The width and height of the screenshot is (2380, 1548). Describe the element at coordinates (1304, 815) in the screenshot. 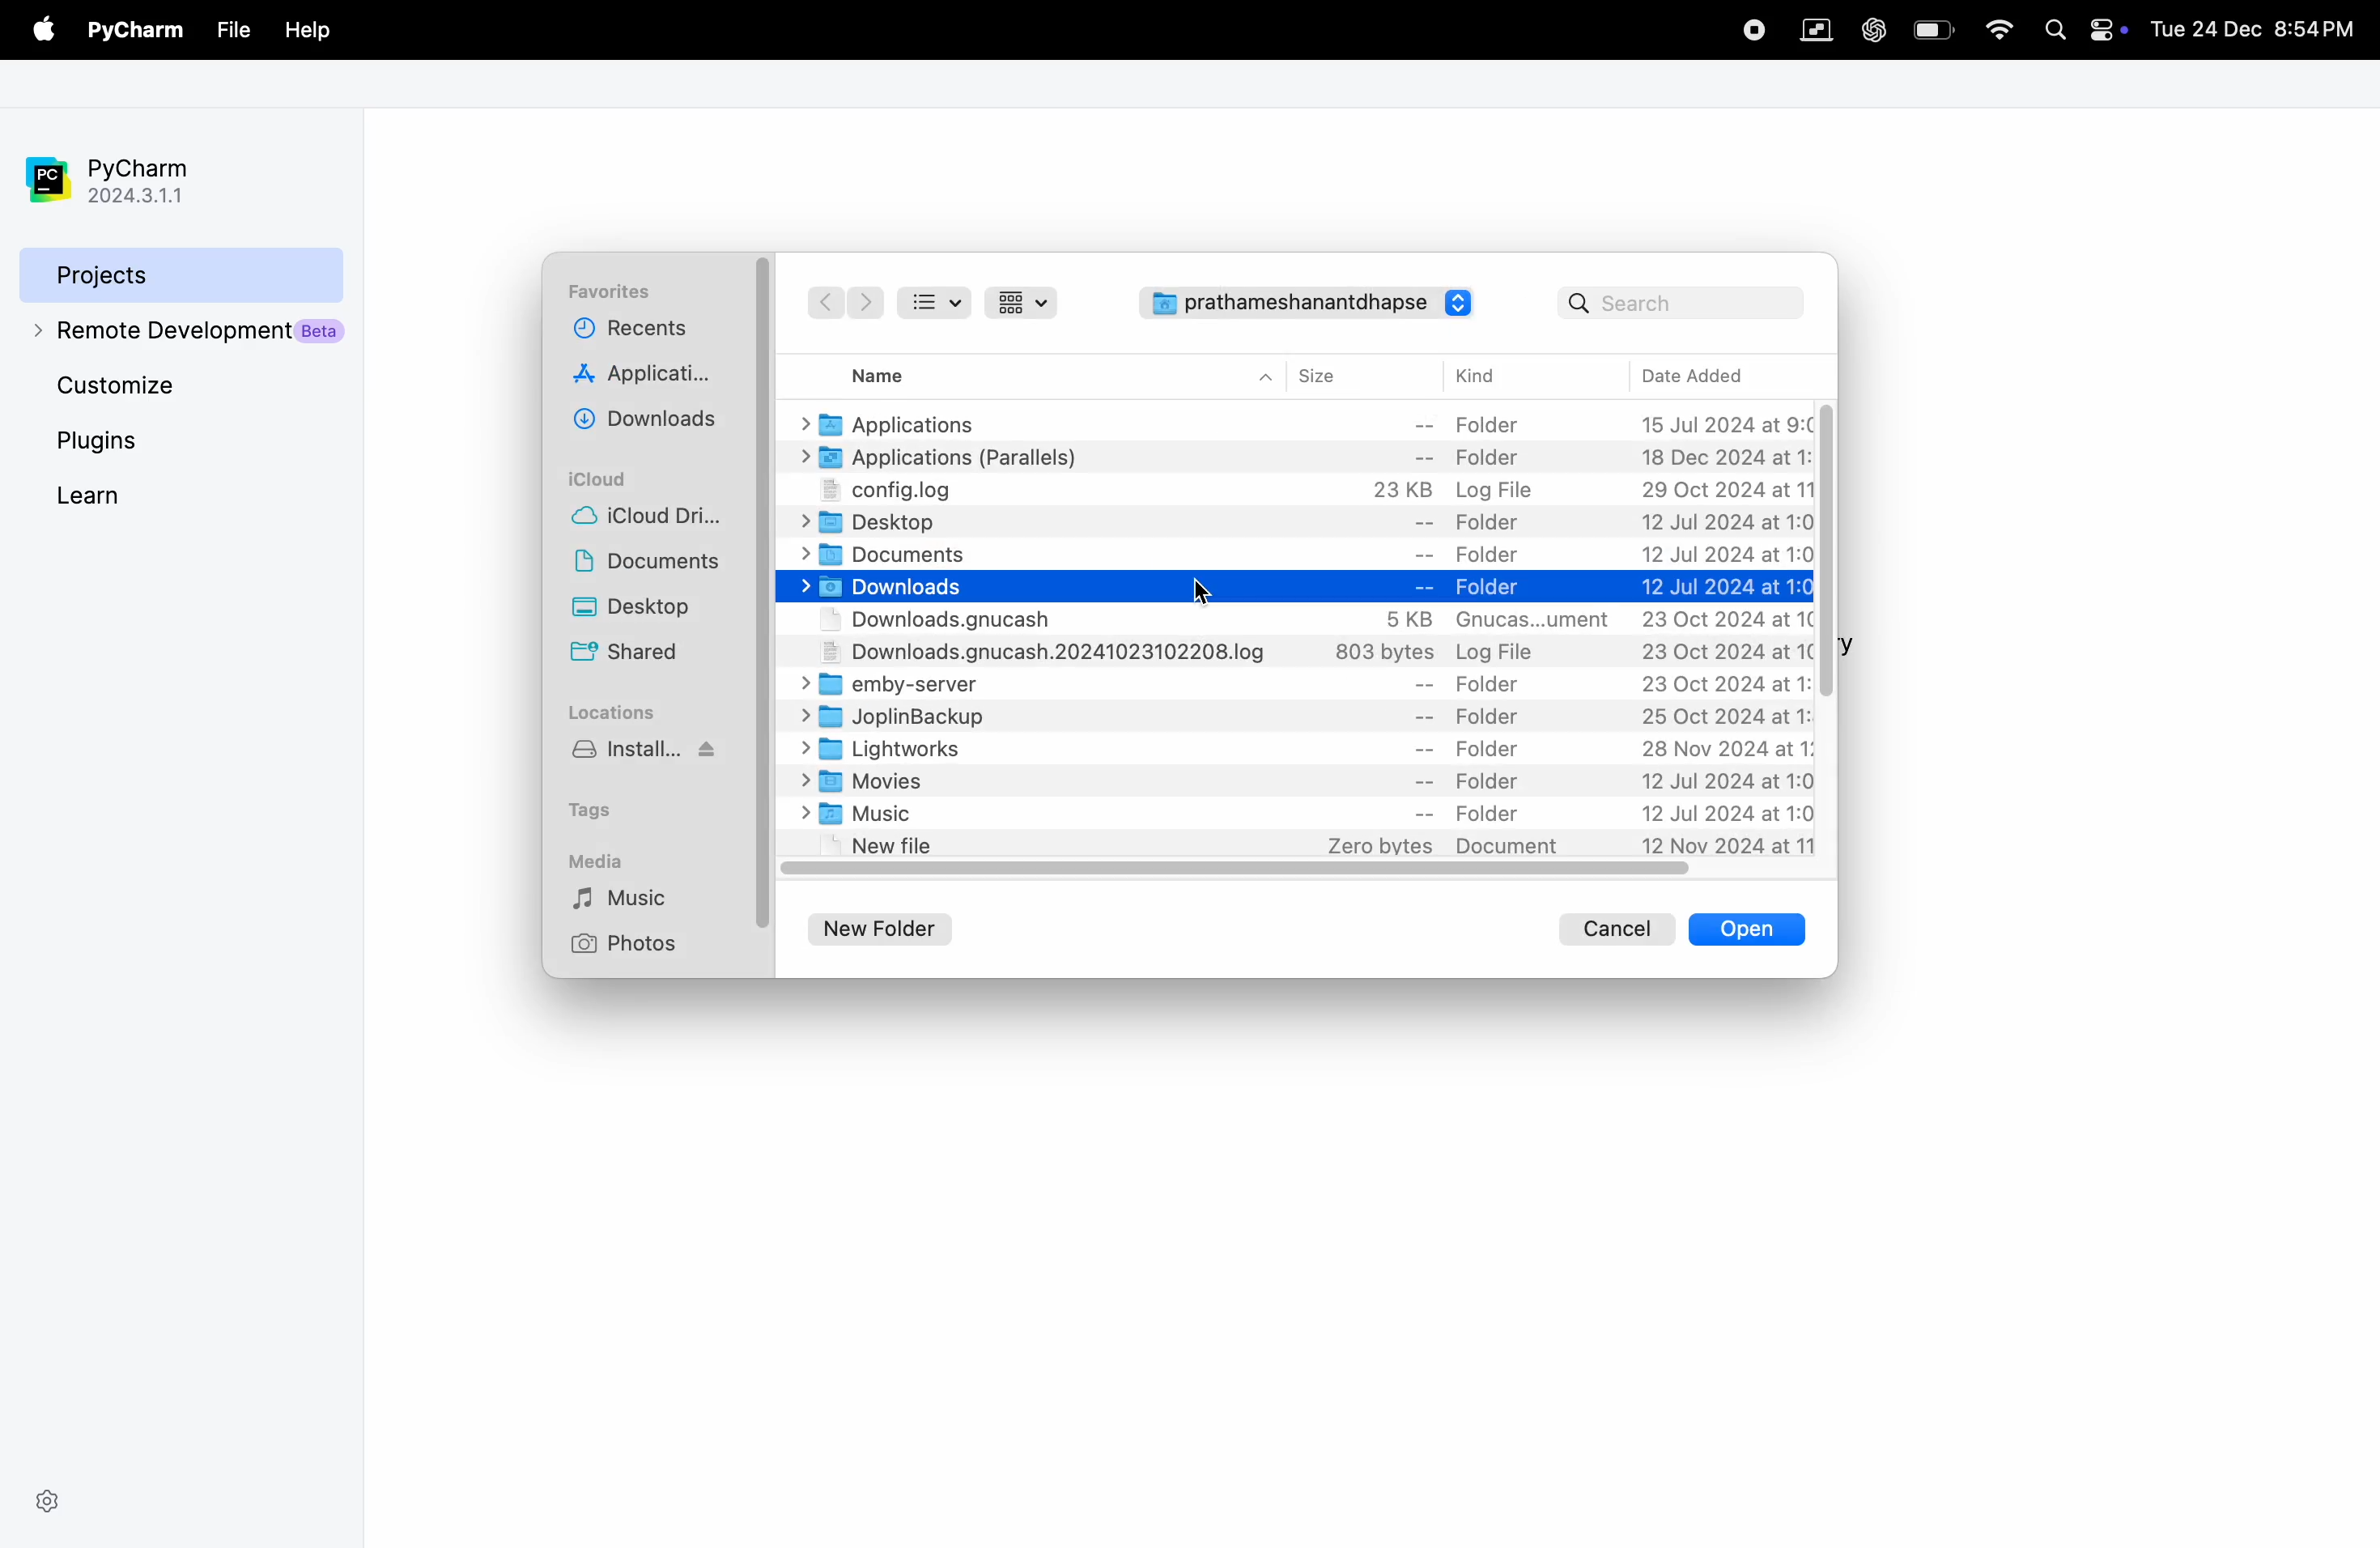

I see `music` at that location.